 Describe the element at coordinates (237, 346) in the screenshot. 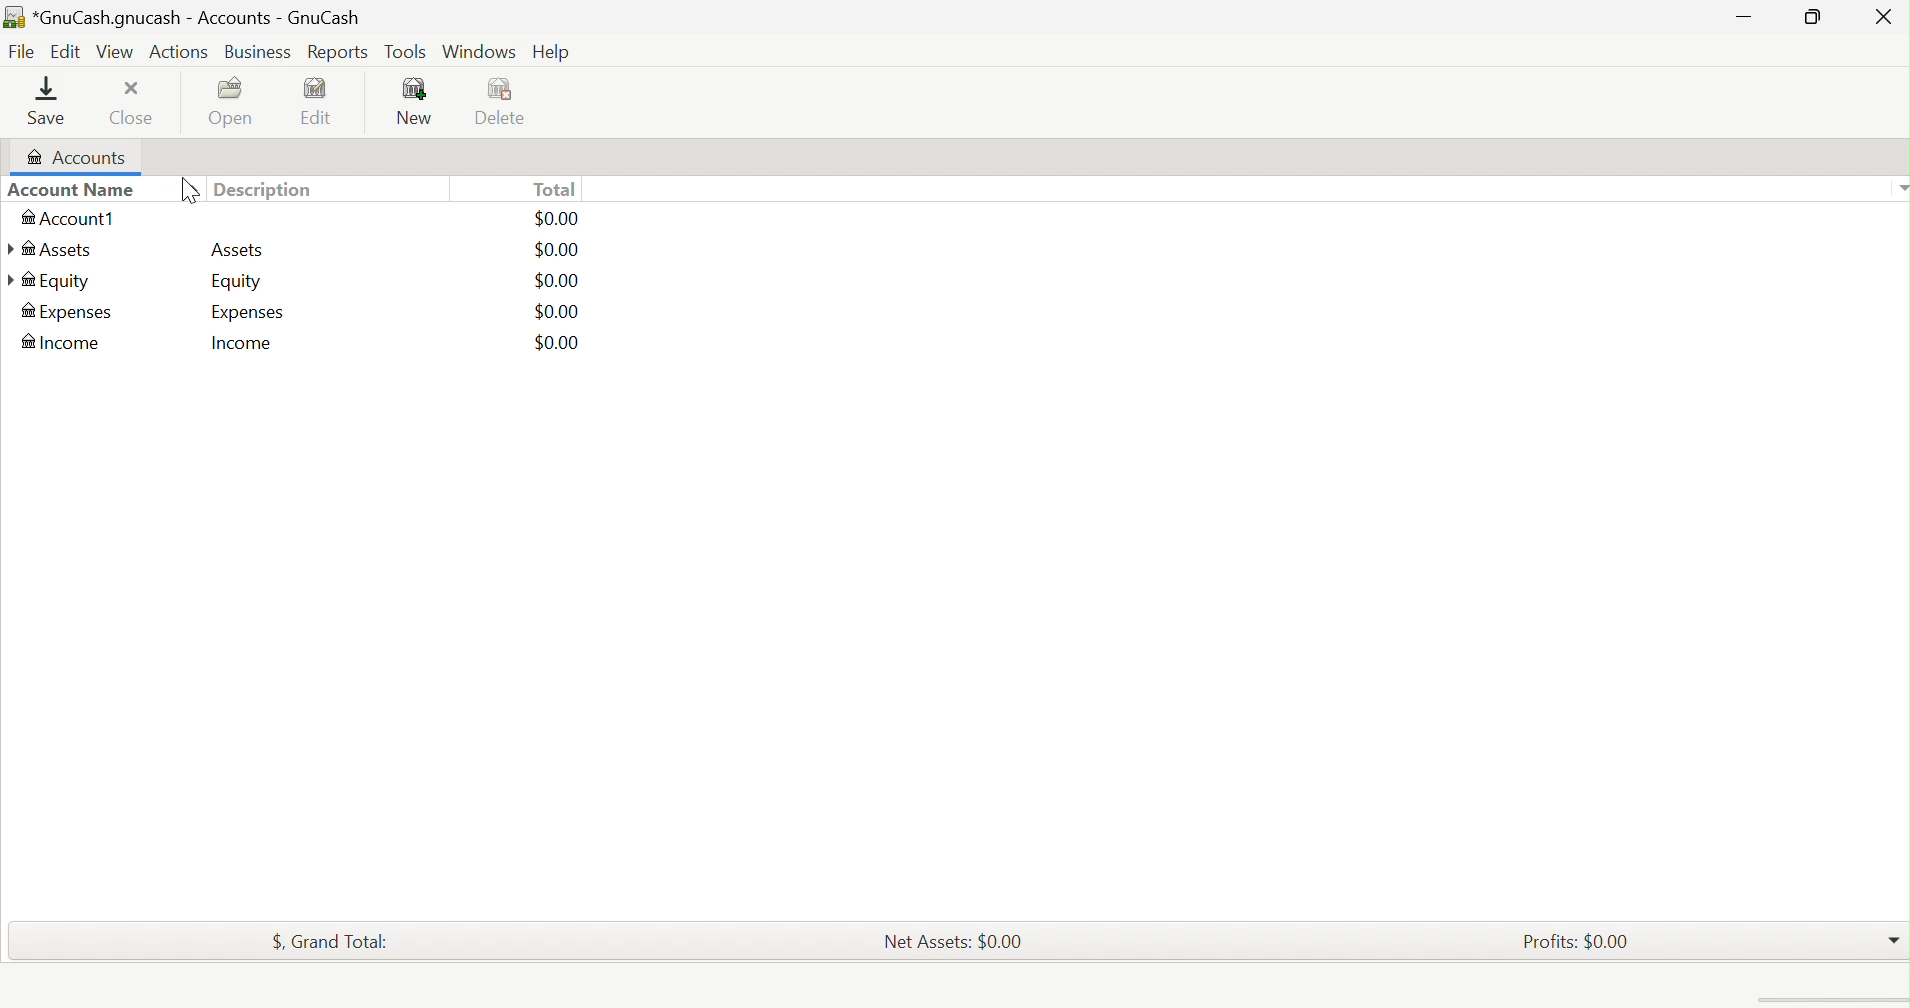

I see `Income` at that location.